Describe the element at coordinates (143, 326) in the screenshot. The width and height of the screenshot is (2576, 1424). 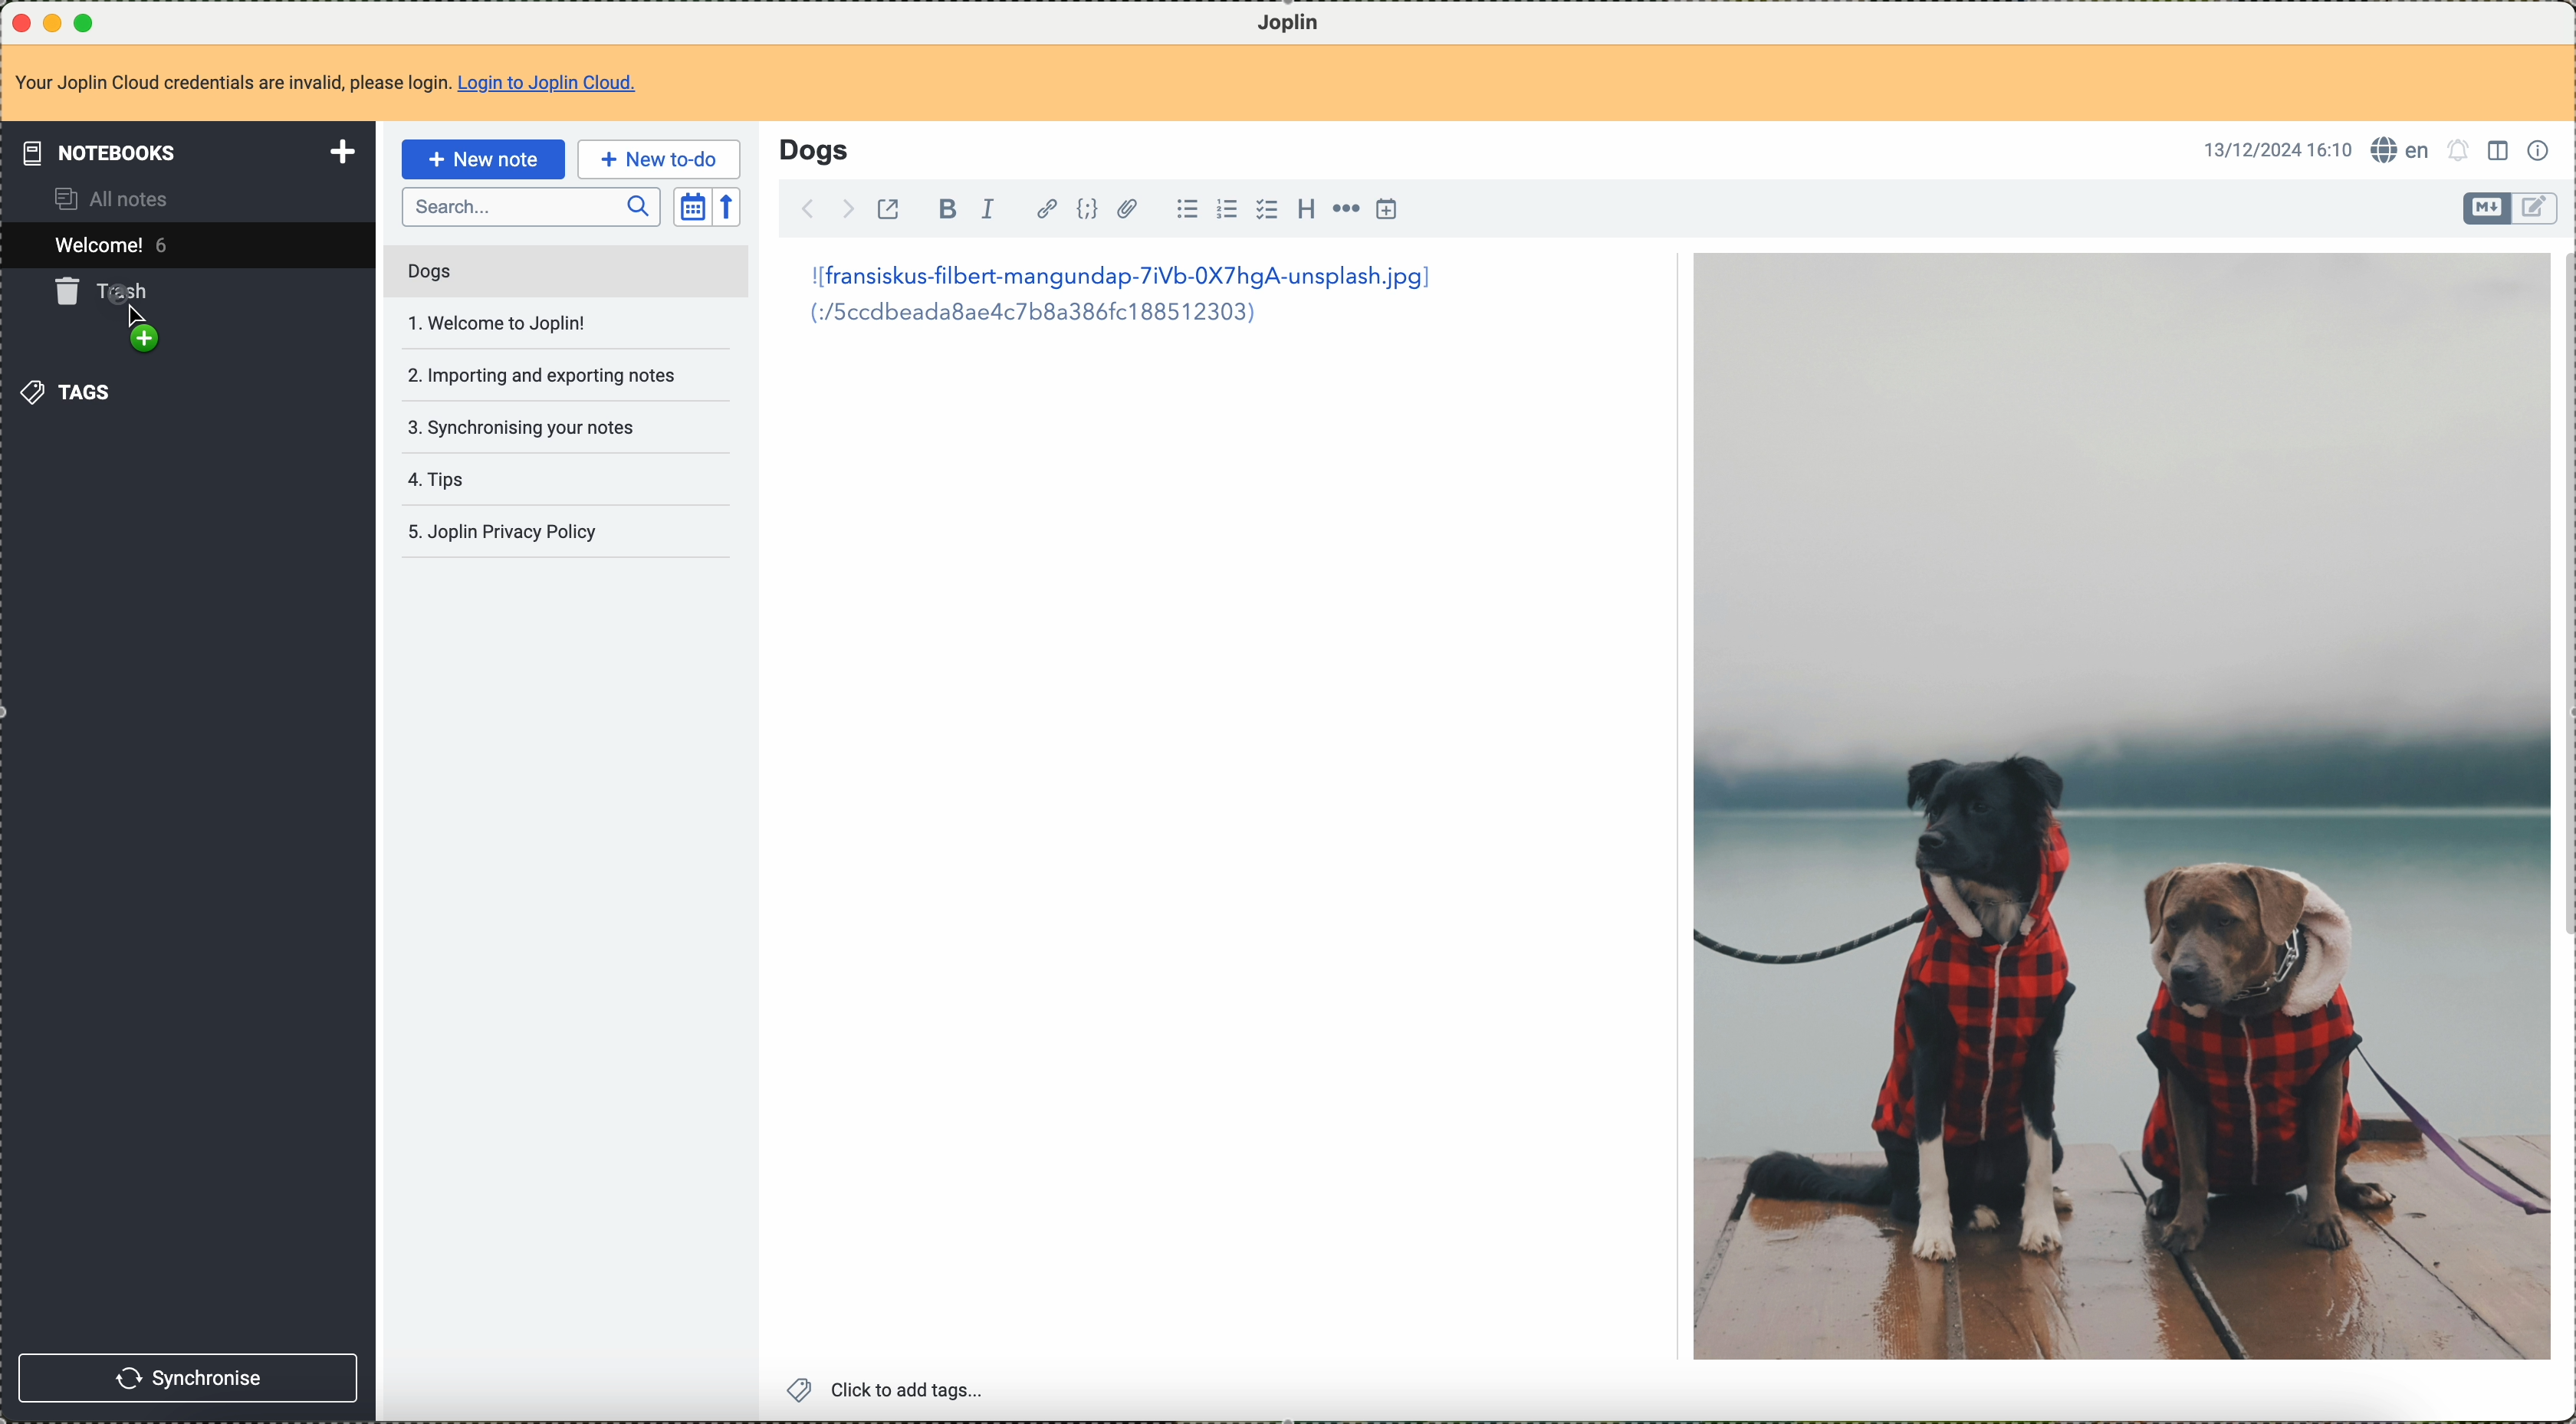
I see `mouse up` at that location.